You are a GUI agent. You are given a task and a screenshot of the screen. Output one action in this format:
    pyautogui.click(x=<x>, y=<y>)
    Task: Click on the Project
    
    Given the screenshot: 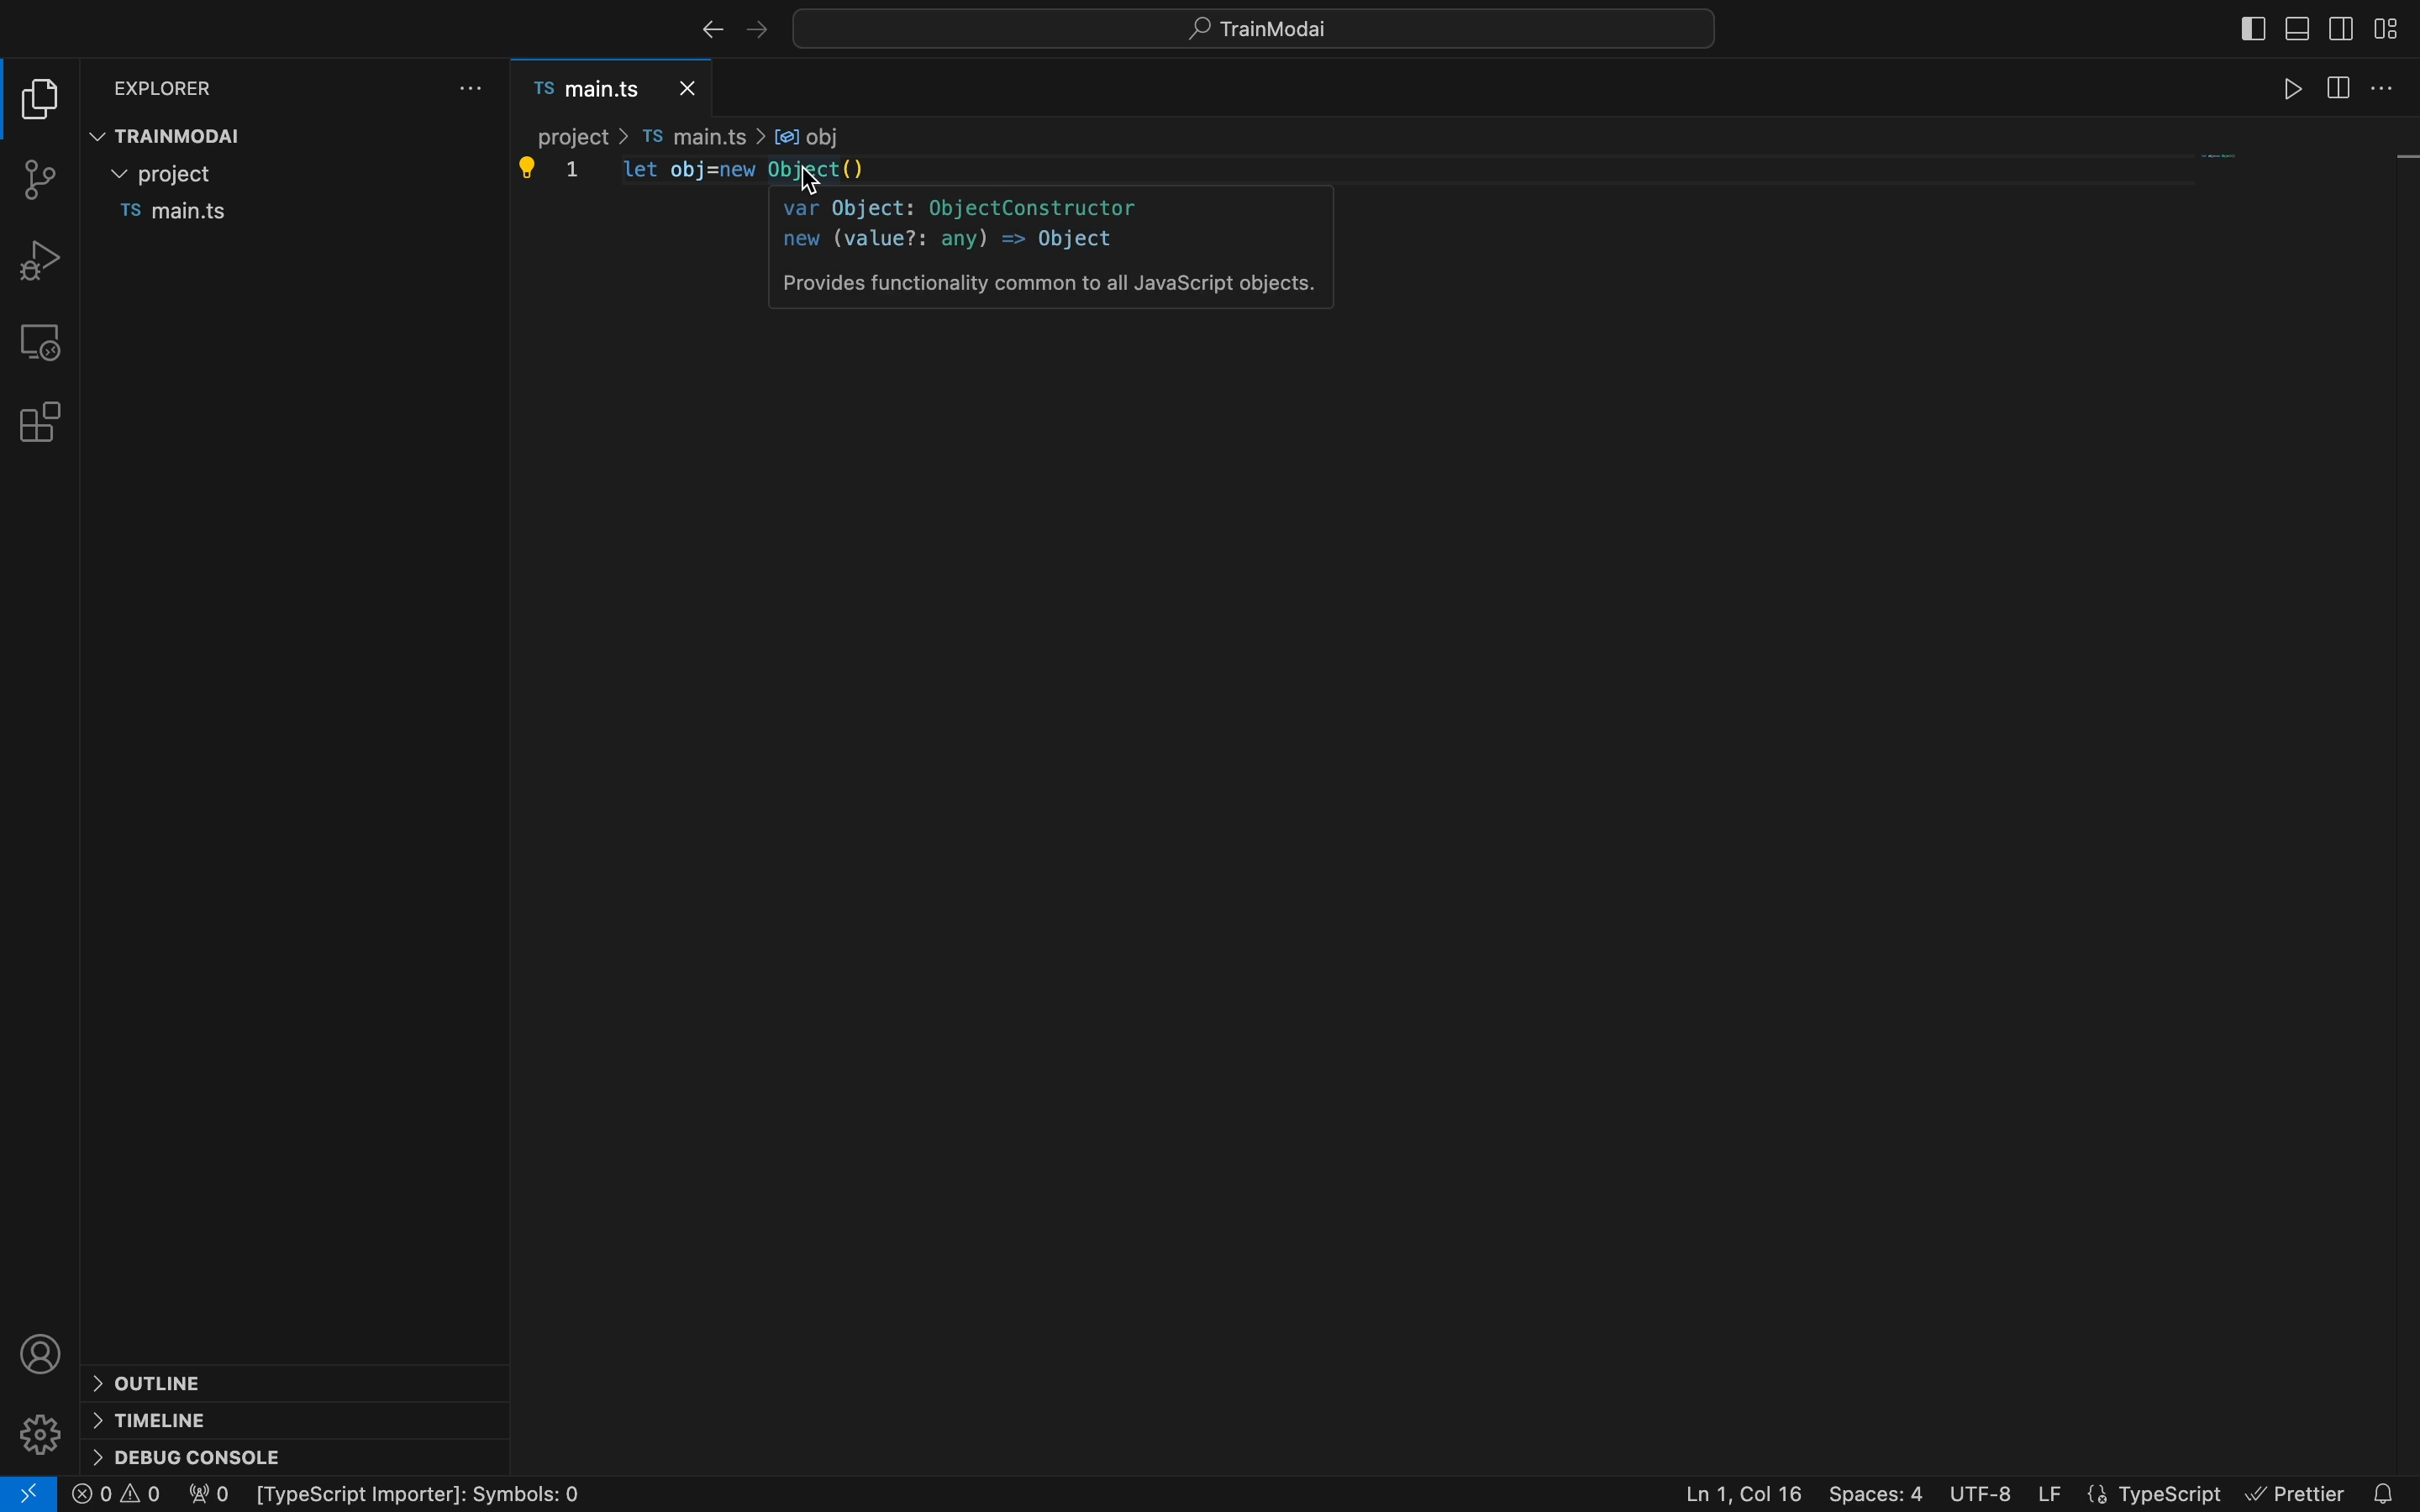 What is the action you would take?
    pyautogui.click(x=173, y=173)
    